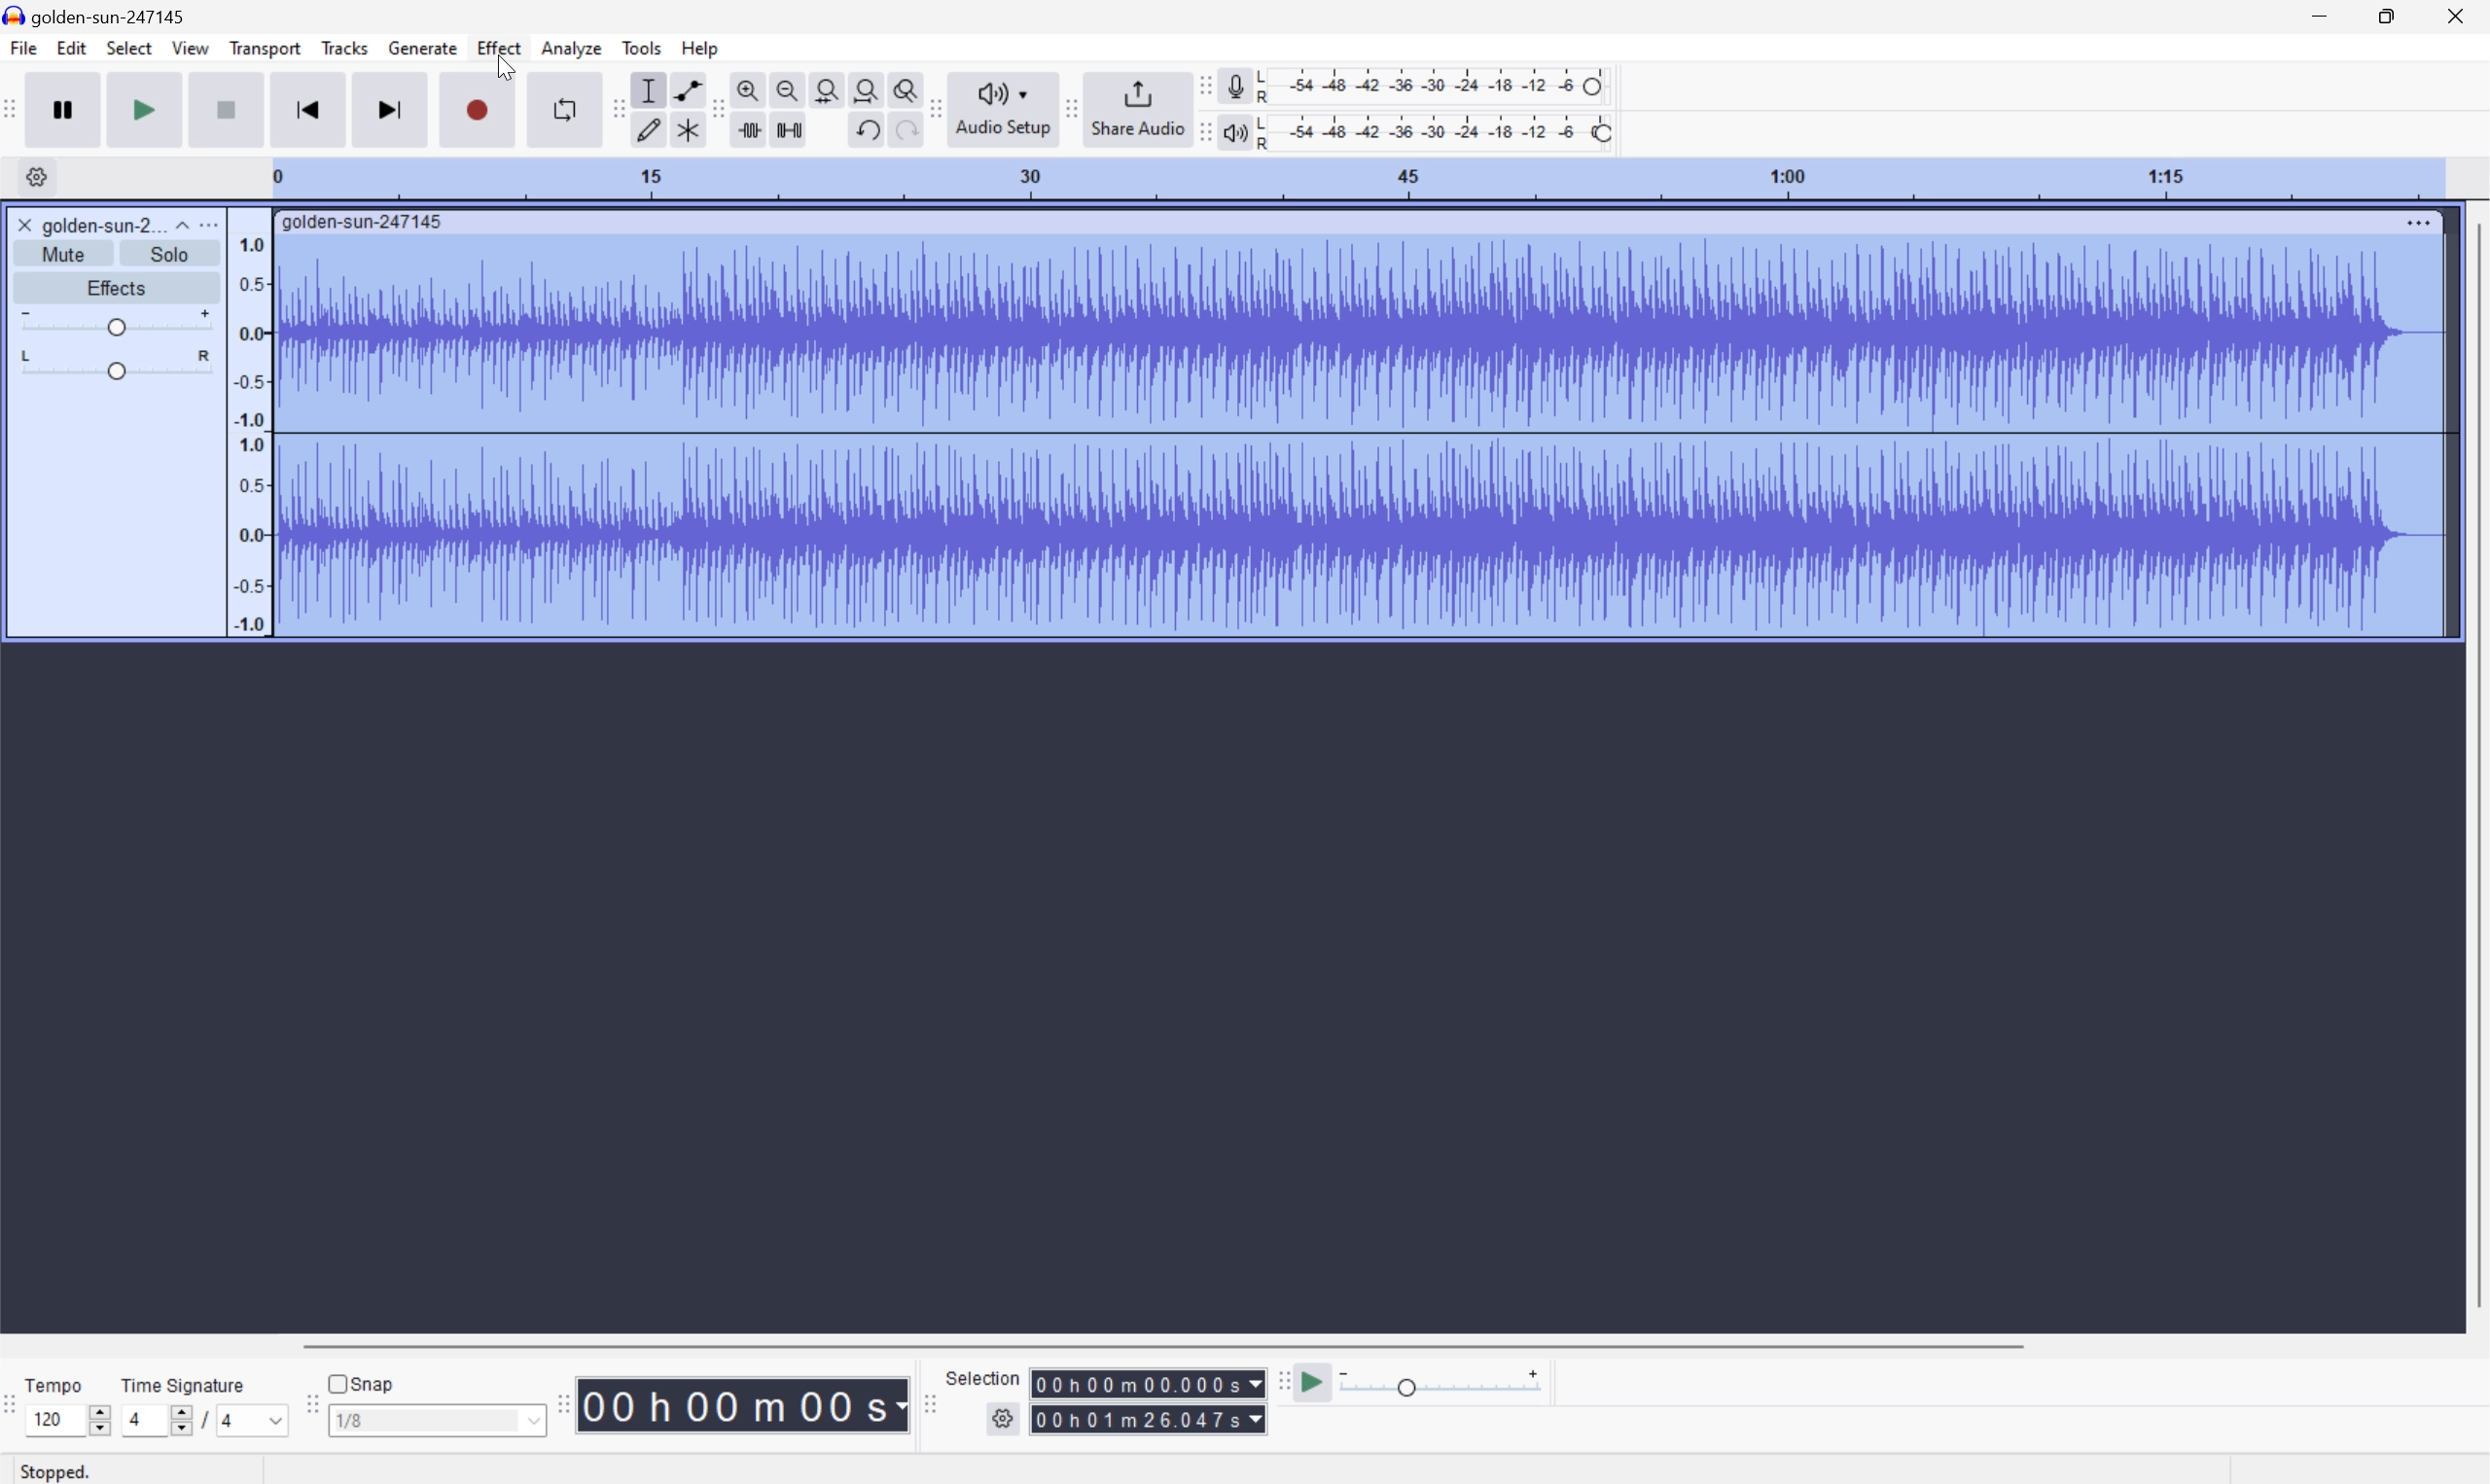  I want to click on View, so click(192, 49).